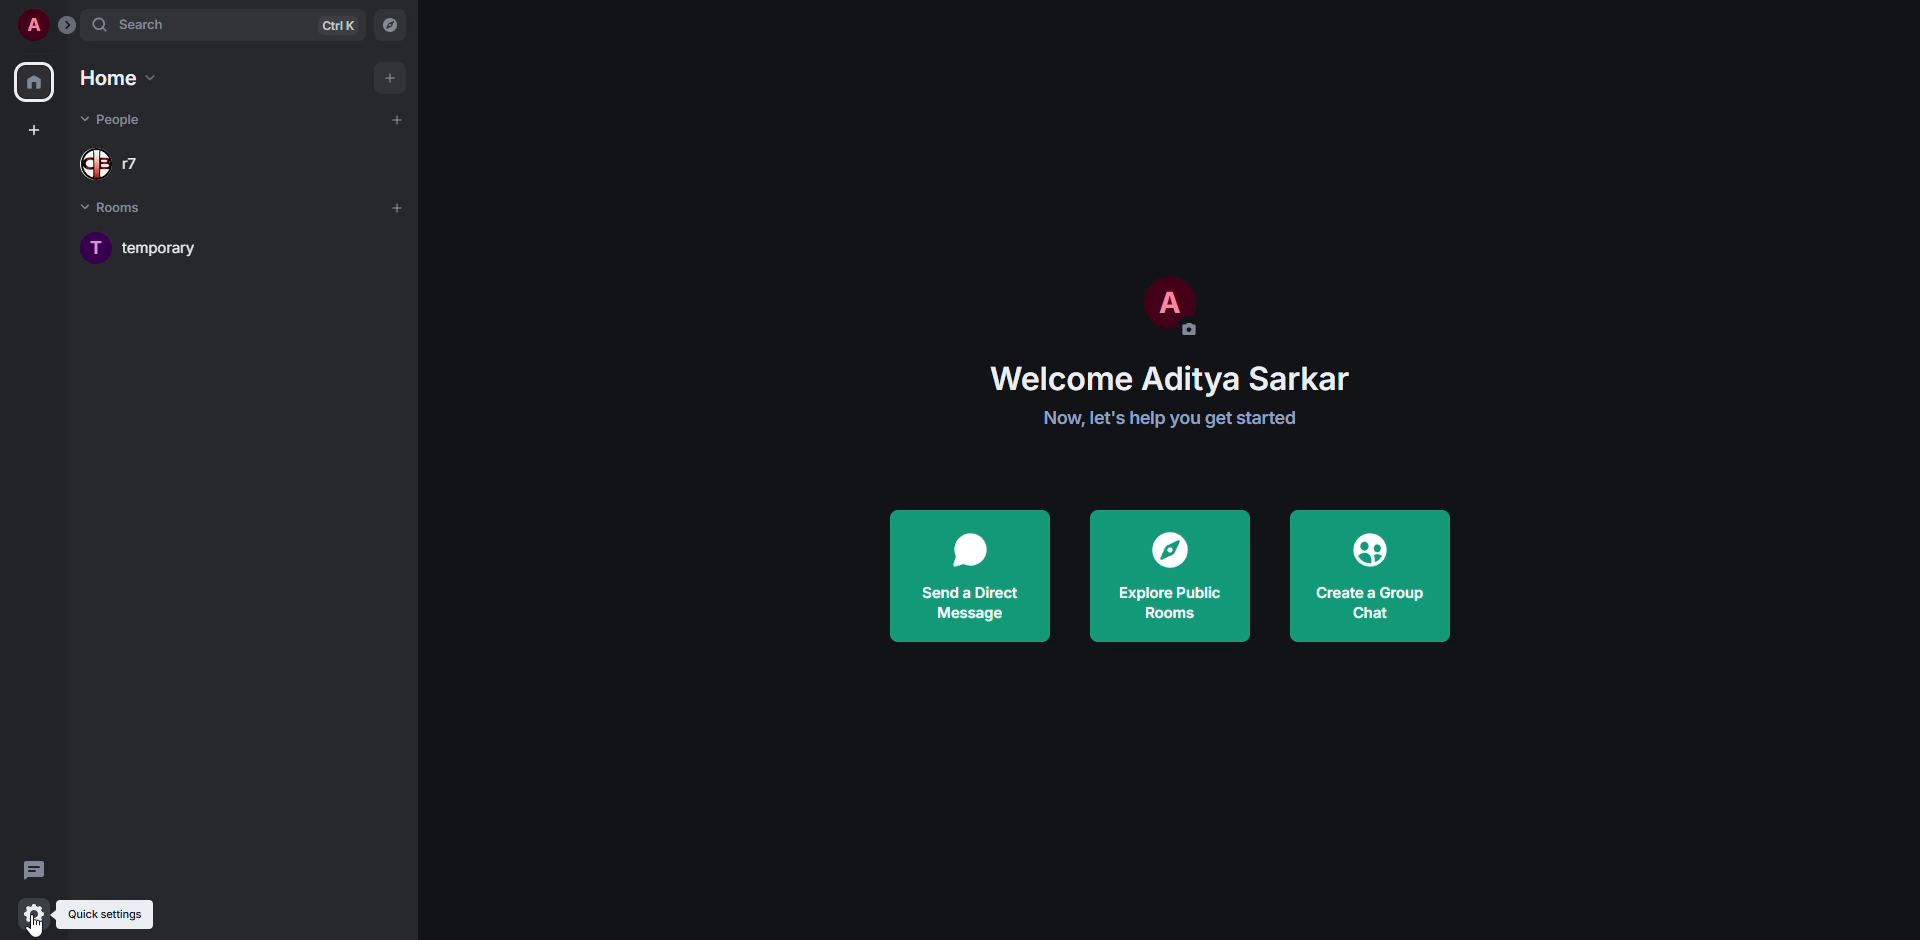 This screenshot has height=940, width=1920. Describe the element at coordinates (337, 24) in the screenshot. I see `ctrl K` at that location.